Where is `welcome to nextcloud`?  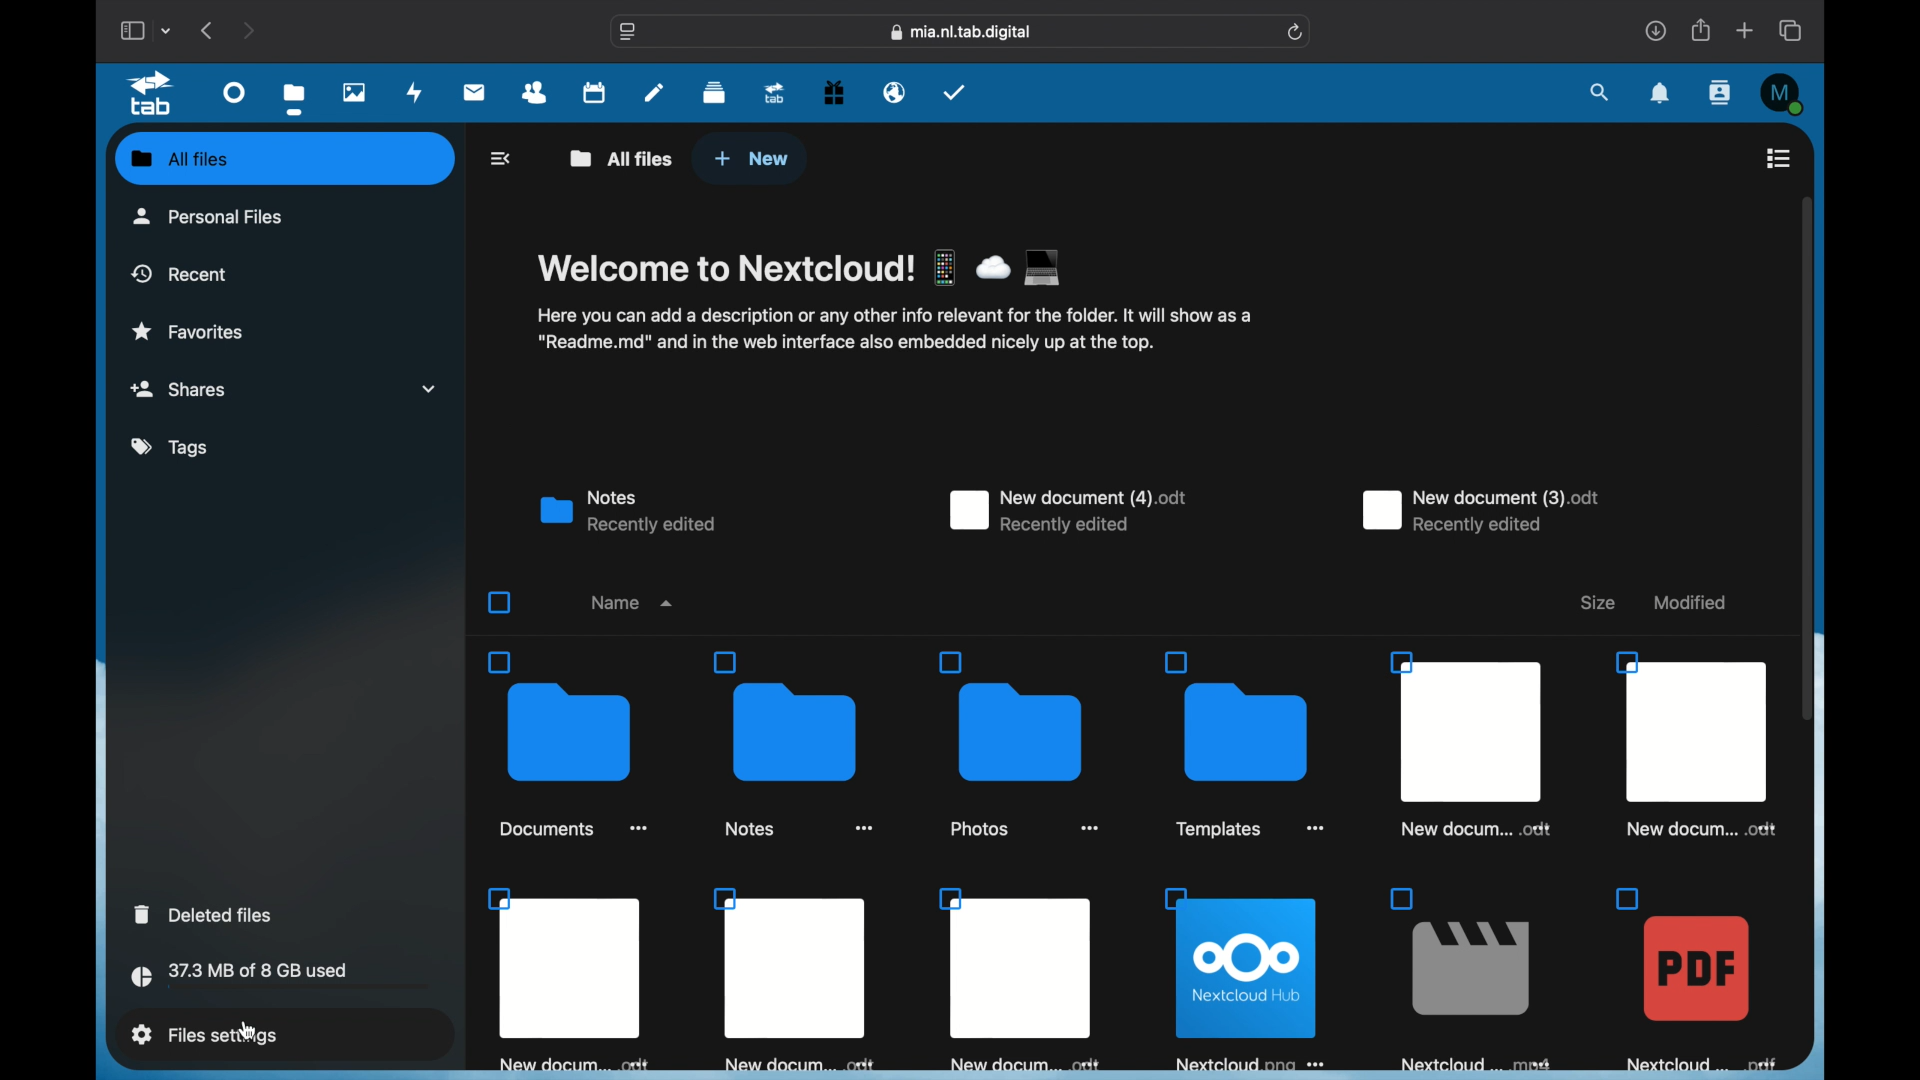
welcome to nextcloud is located at coordinates (802, 266).